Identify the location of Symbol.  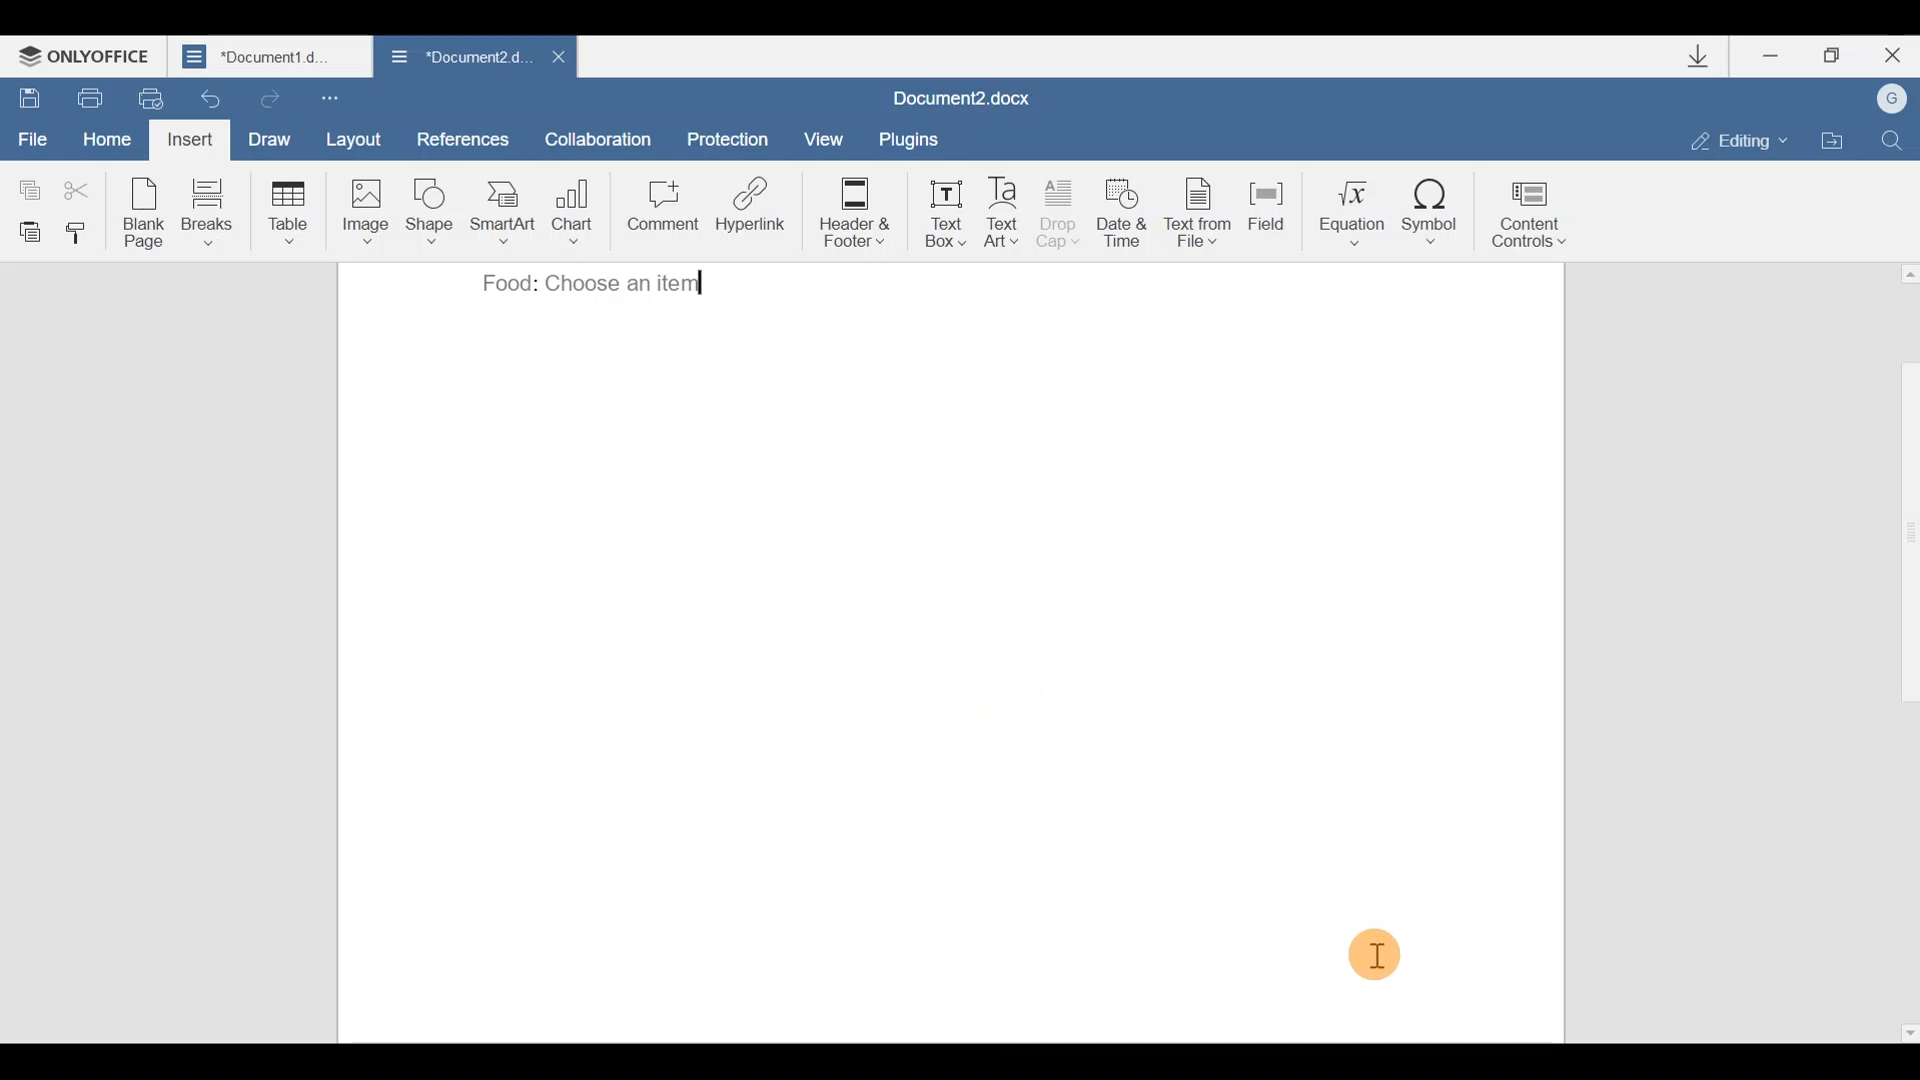
(1438, 204).